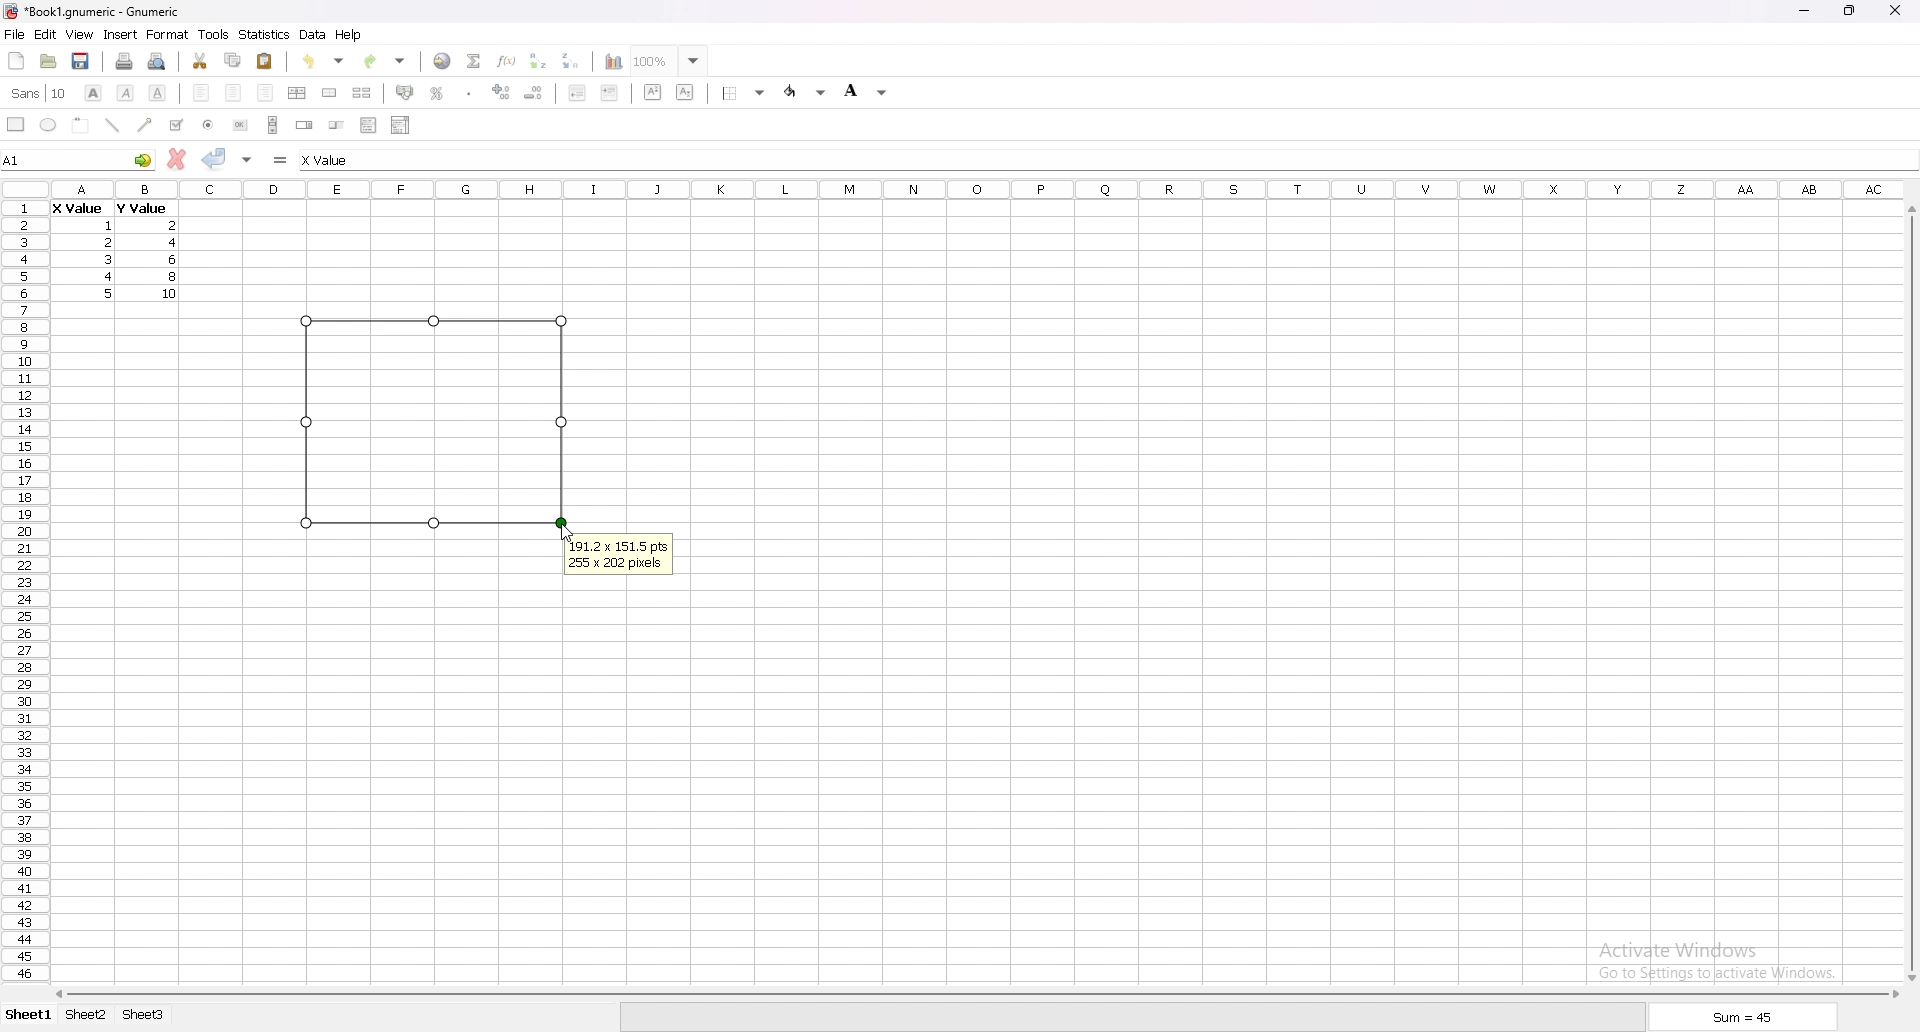 The image size is (1920, 1032). What do you see at coordinates (249, 158) in the screenshot?
I see `accept change in multple cell` at bounding box center [249, 158].